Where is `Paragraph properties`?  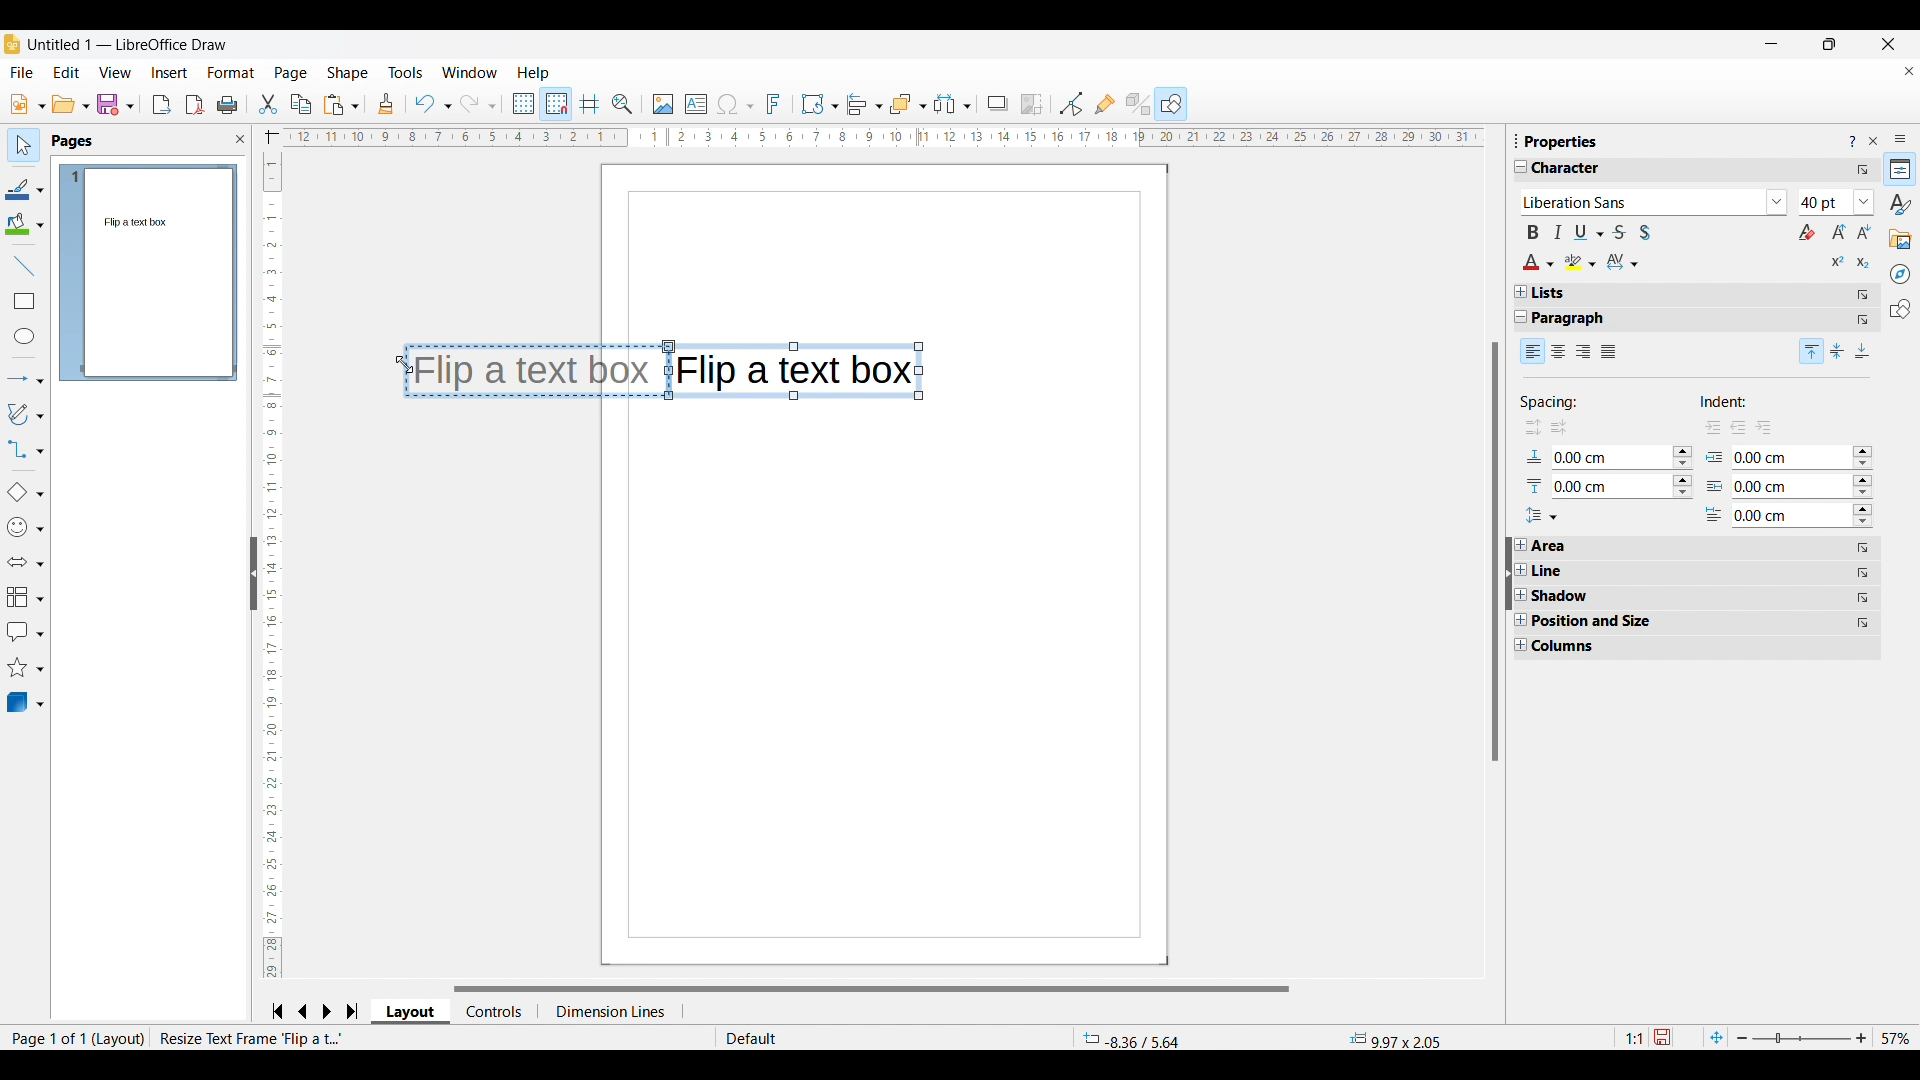 Paragraph properties is located at coordinates (1579, 319).